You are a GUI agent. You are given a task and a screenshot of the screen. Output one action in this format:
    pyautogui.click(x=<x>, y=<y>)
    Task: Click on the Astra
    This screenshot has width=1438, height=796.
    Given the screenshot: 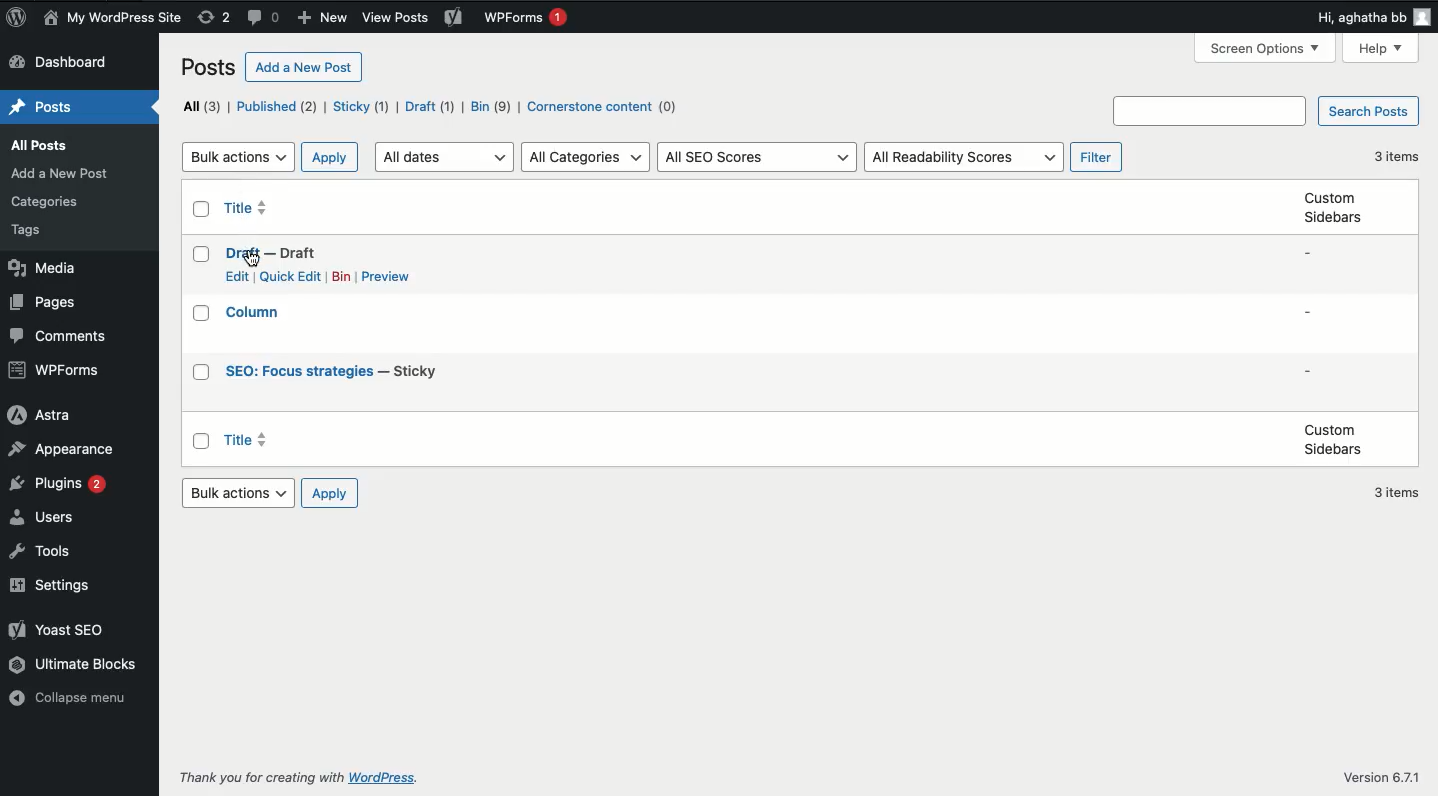 What is the action you would take?
    pyautogui.click(x=39, y=416)
    